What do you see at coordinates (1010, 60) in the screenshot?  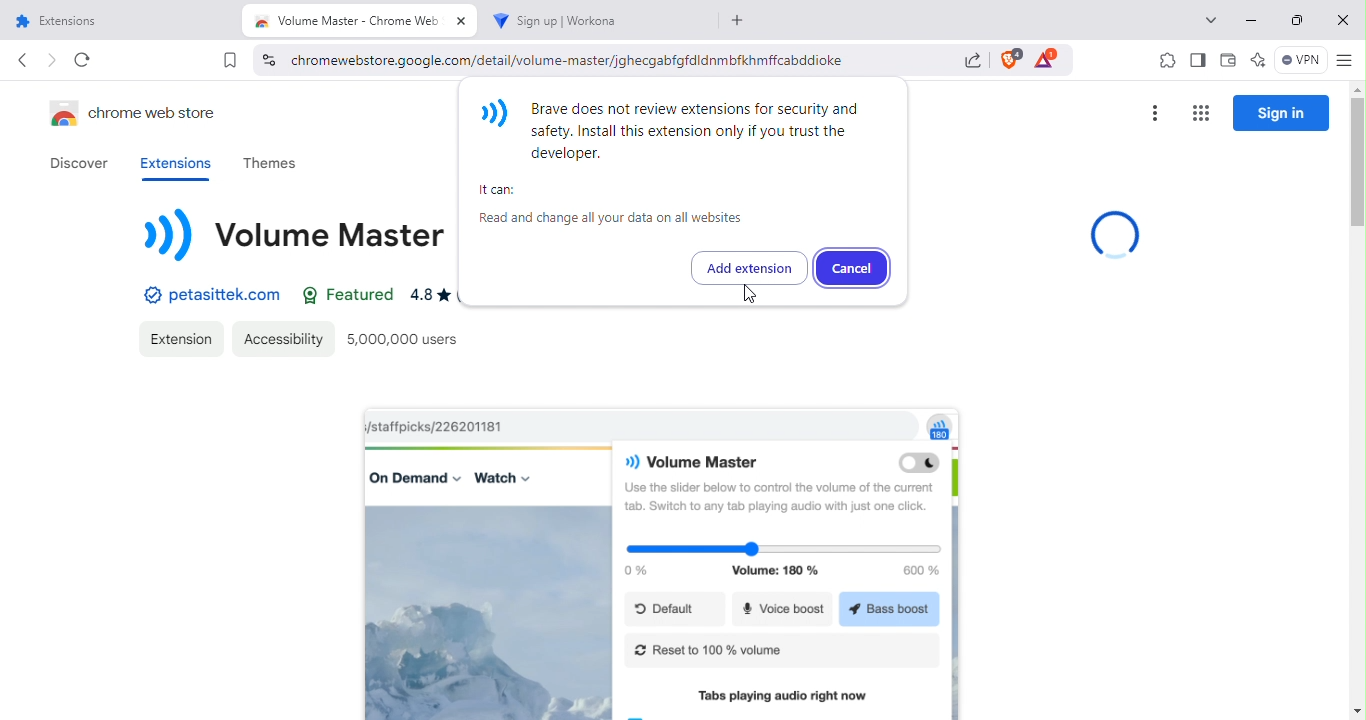 I see `brave shields ` at bounding box center [1010, 60].